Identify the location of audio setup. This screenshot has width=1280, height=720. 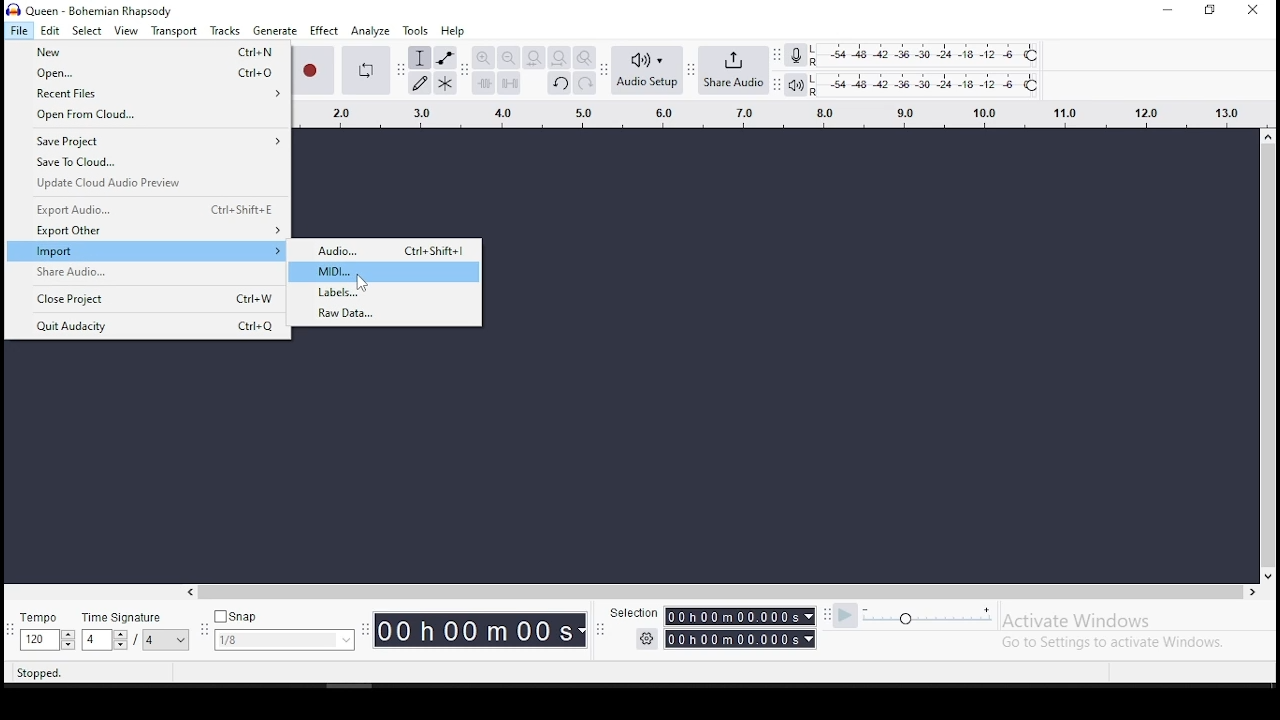
(647, 70).